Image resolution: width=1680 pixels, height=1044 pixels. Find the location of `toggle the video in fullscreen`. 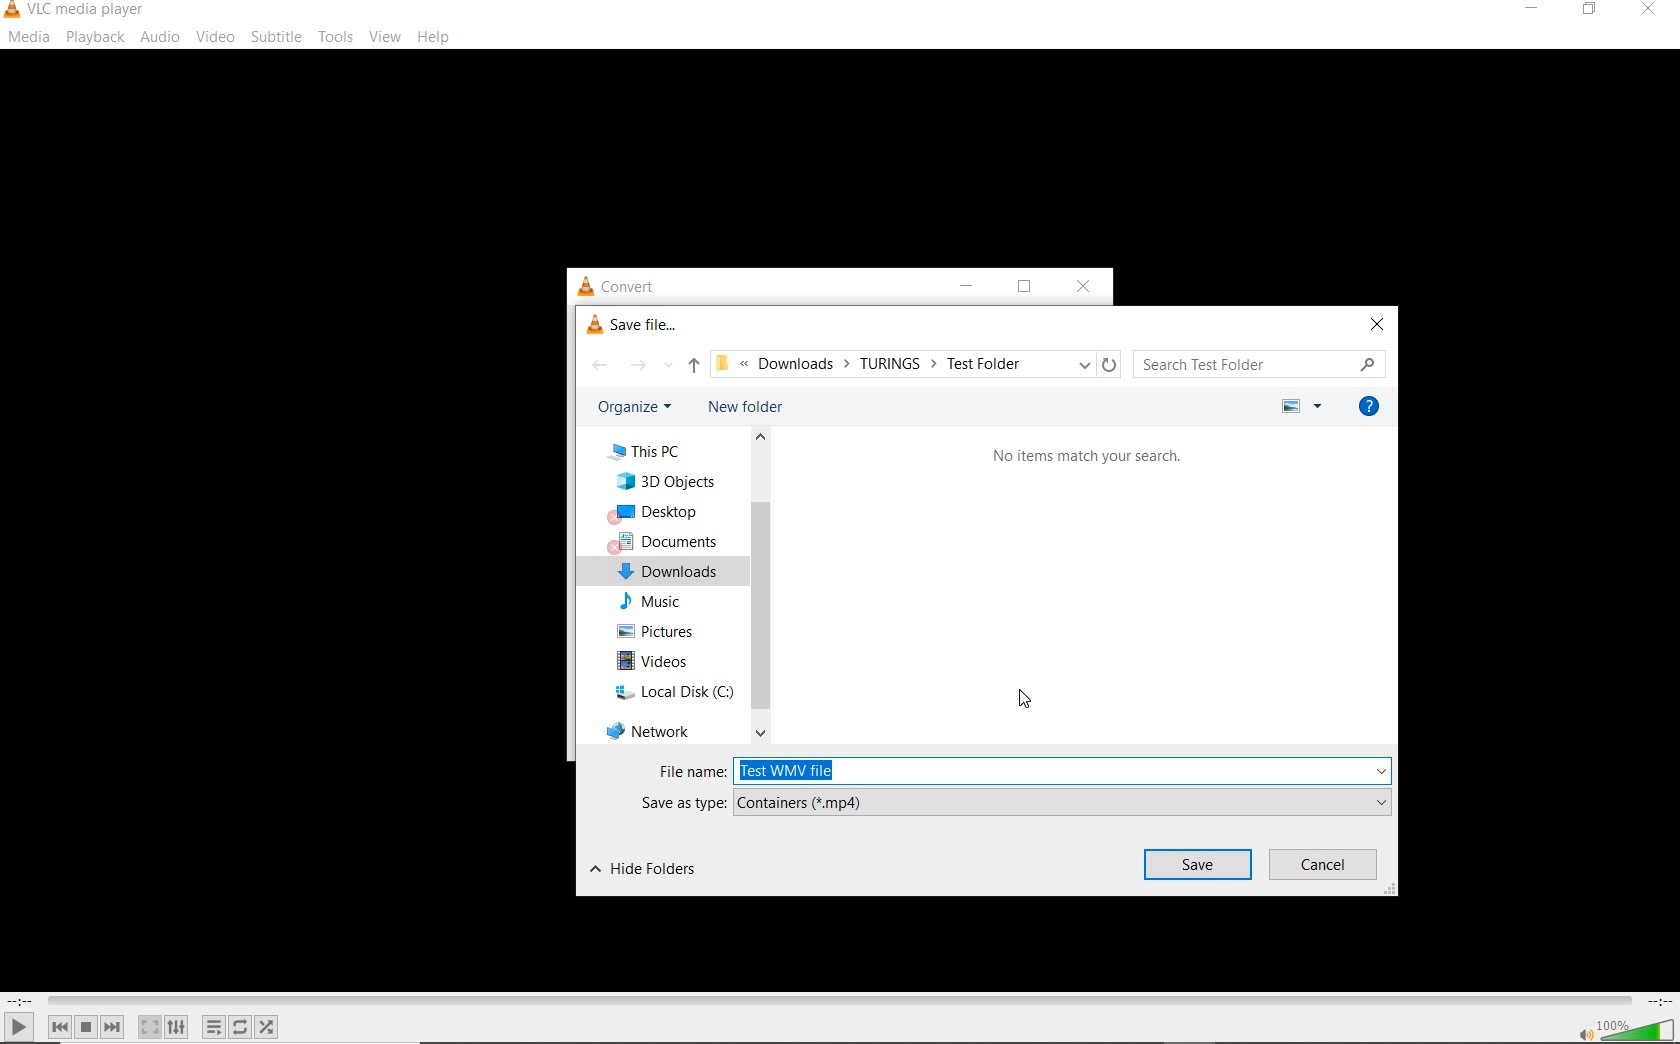

toggle the video in fullscreen is located at coordinates (149, 1027).